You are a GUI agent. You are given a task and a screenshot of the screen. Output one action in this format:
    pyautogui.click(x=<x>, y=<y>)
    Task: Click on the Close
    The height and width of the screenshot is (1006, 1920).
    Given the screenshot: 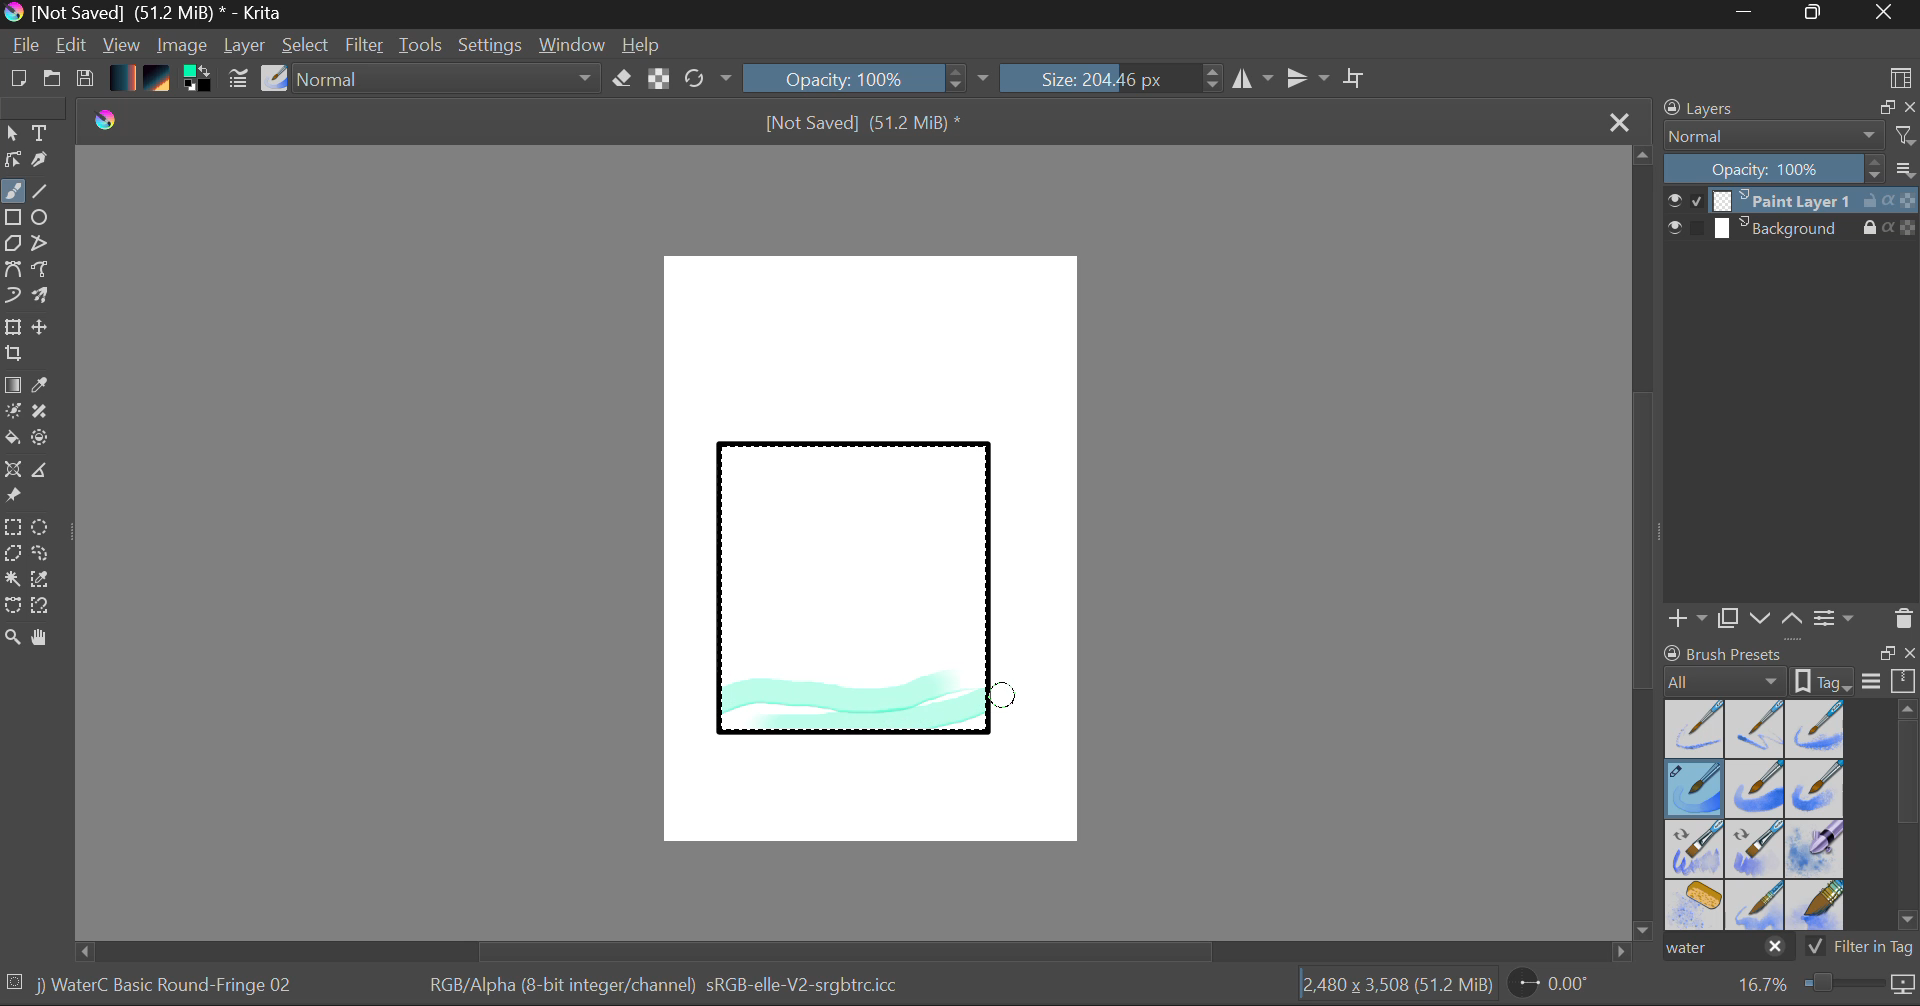 What is the action you would take?
    pyautogui.click(x=1886, y=14)
    